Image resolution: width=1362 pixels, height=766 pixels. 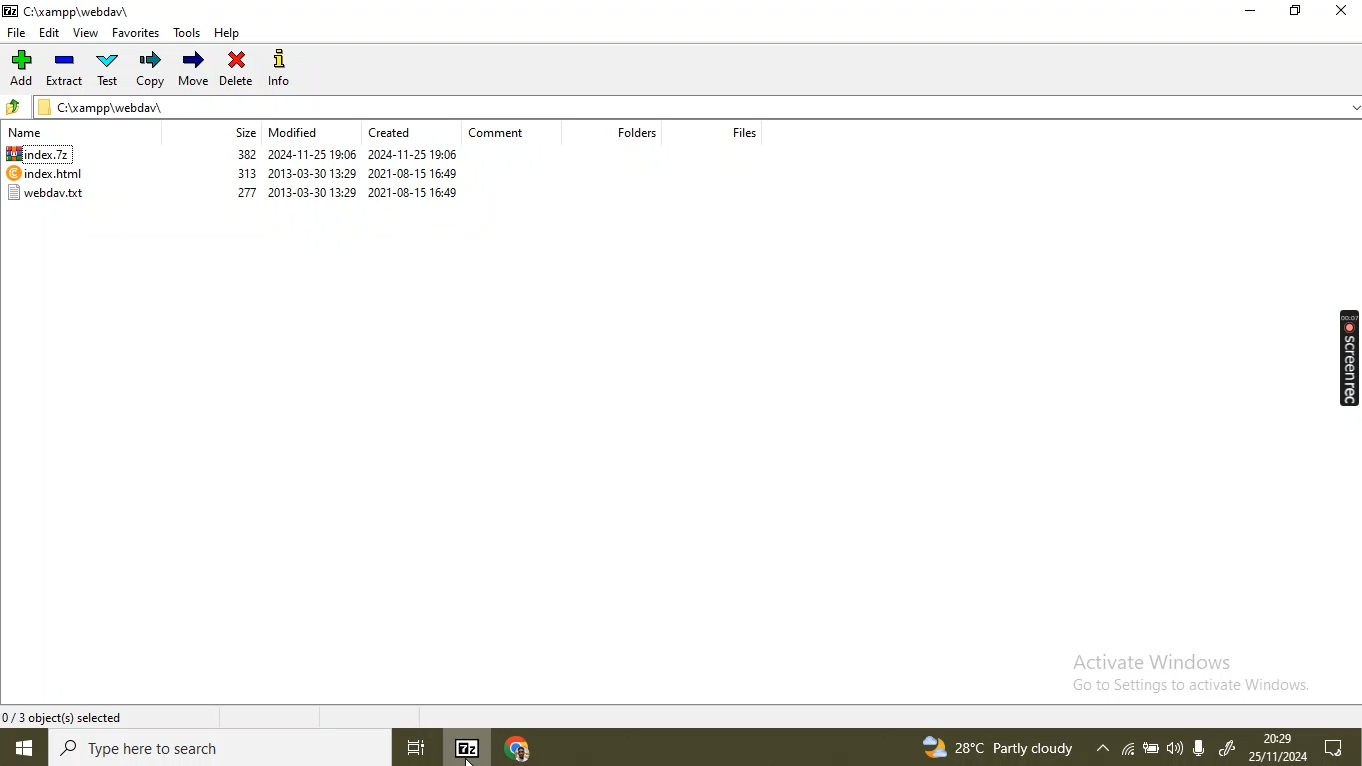 I want to click on restore, so click(x=1299, y=15).